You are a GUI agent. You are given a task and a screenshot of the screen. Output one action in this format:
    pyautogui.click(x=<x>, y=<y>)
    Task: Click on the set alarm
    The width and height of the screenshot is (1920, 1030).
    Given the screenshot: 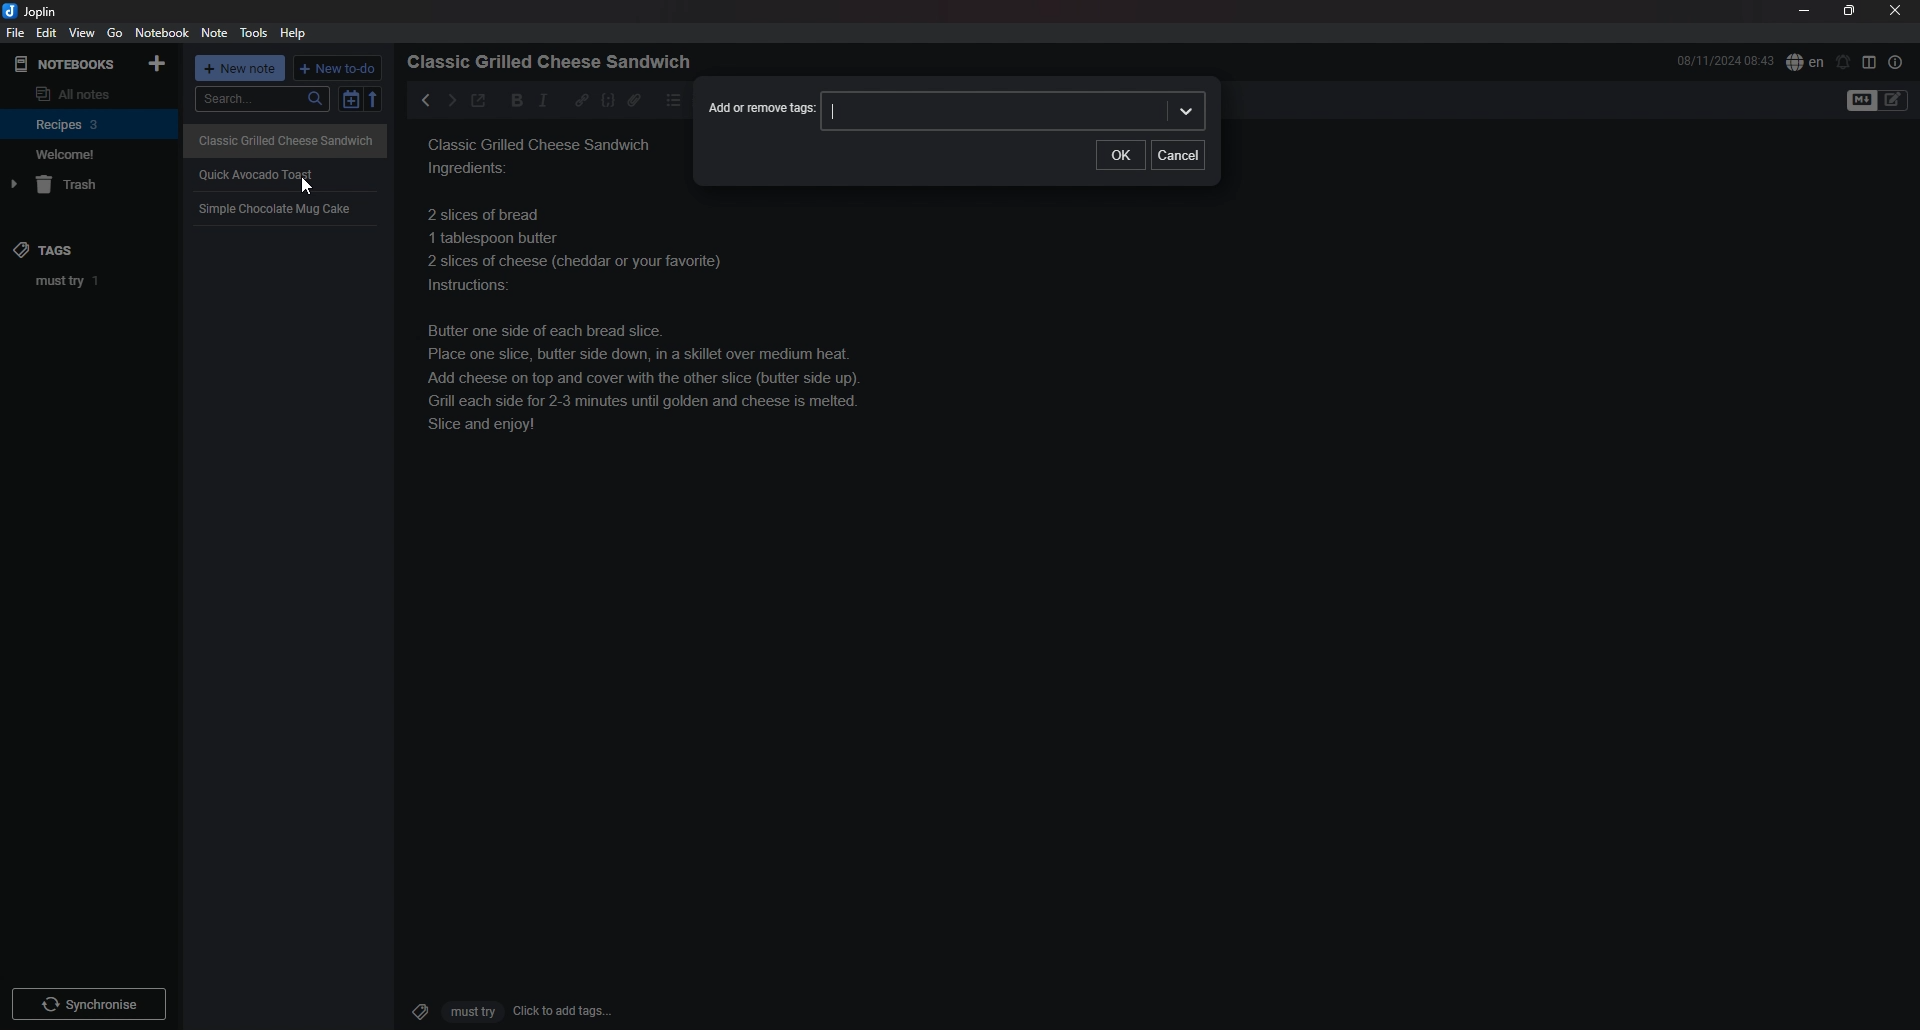 What is the action you would take?
    pyautogui.click(x=1844, y=61)
    